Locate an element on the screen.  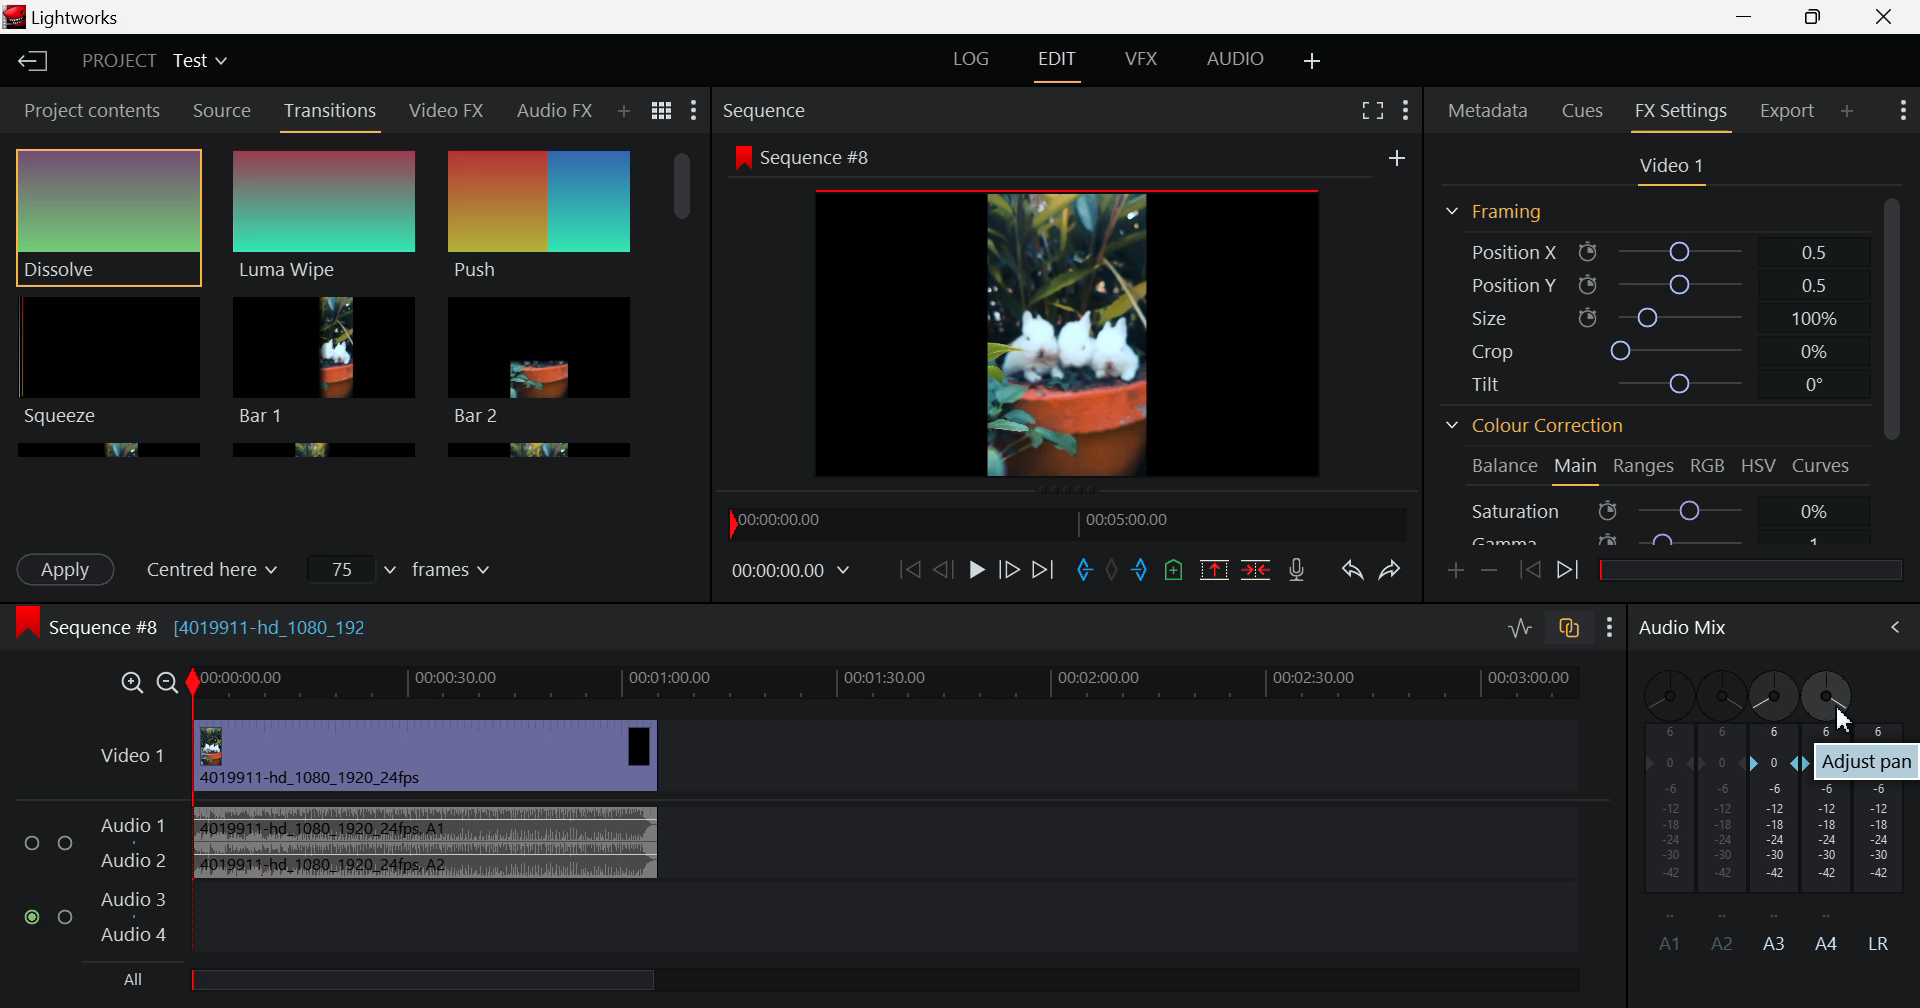
Scroll Bar is located at coordinates (682, 294).